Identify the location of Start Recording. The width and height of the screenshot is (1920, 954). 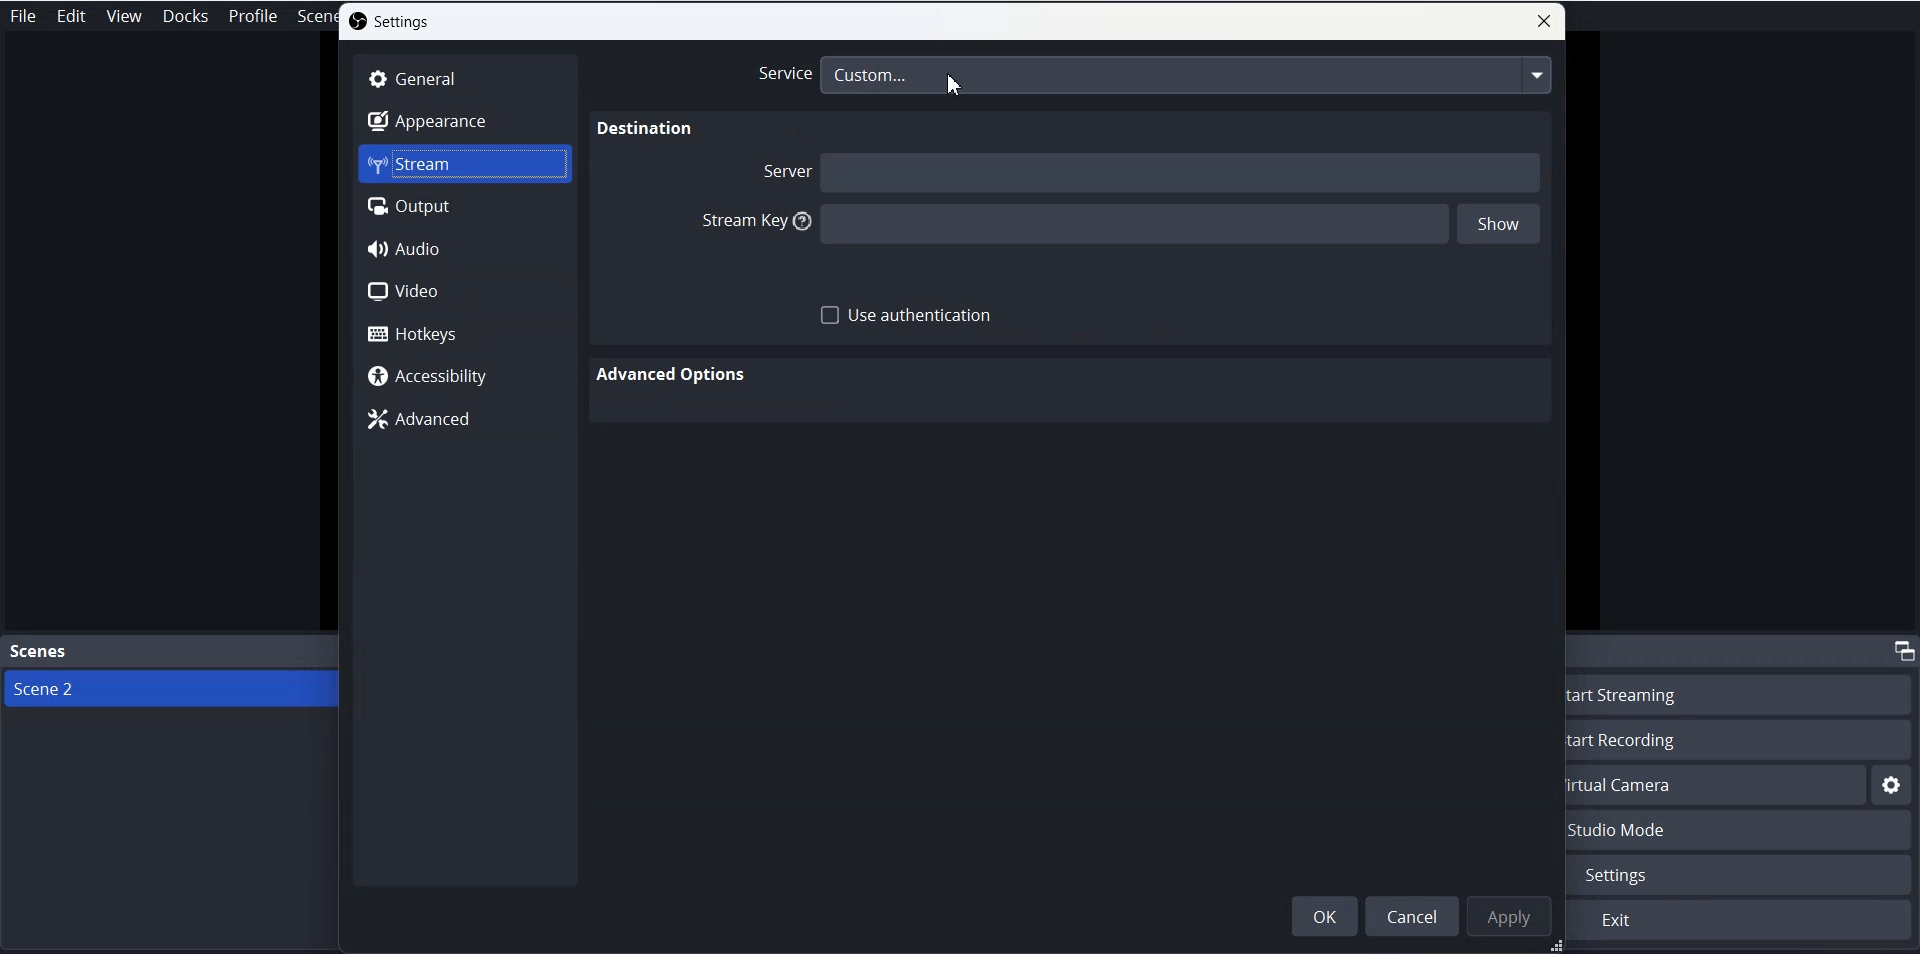
(1744, 739).